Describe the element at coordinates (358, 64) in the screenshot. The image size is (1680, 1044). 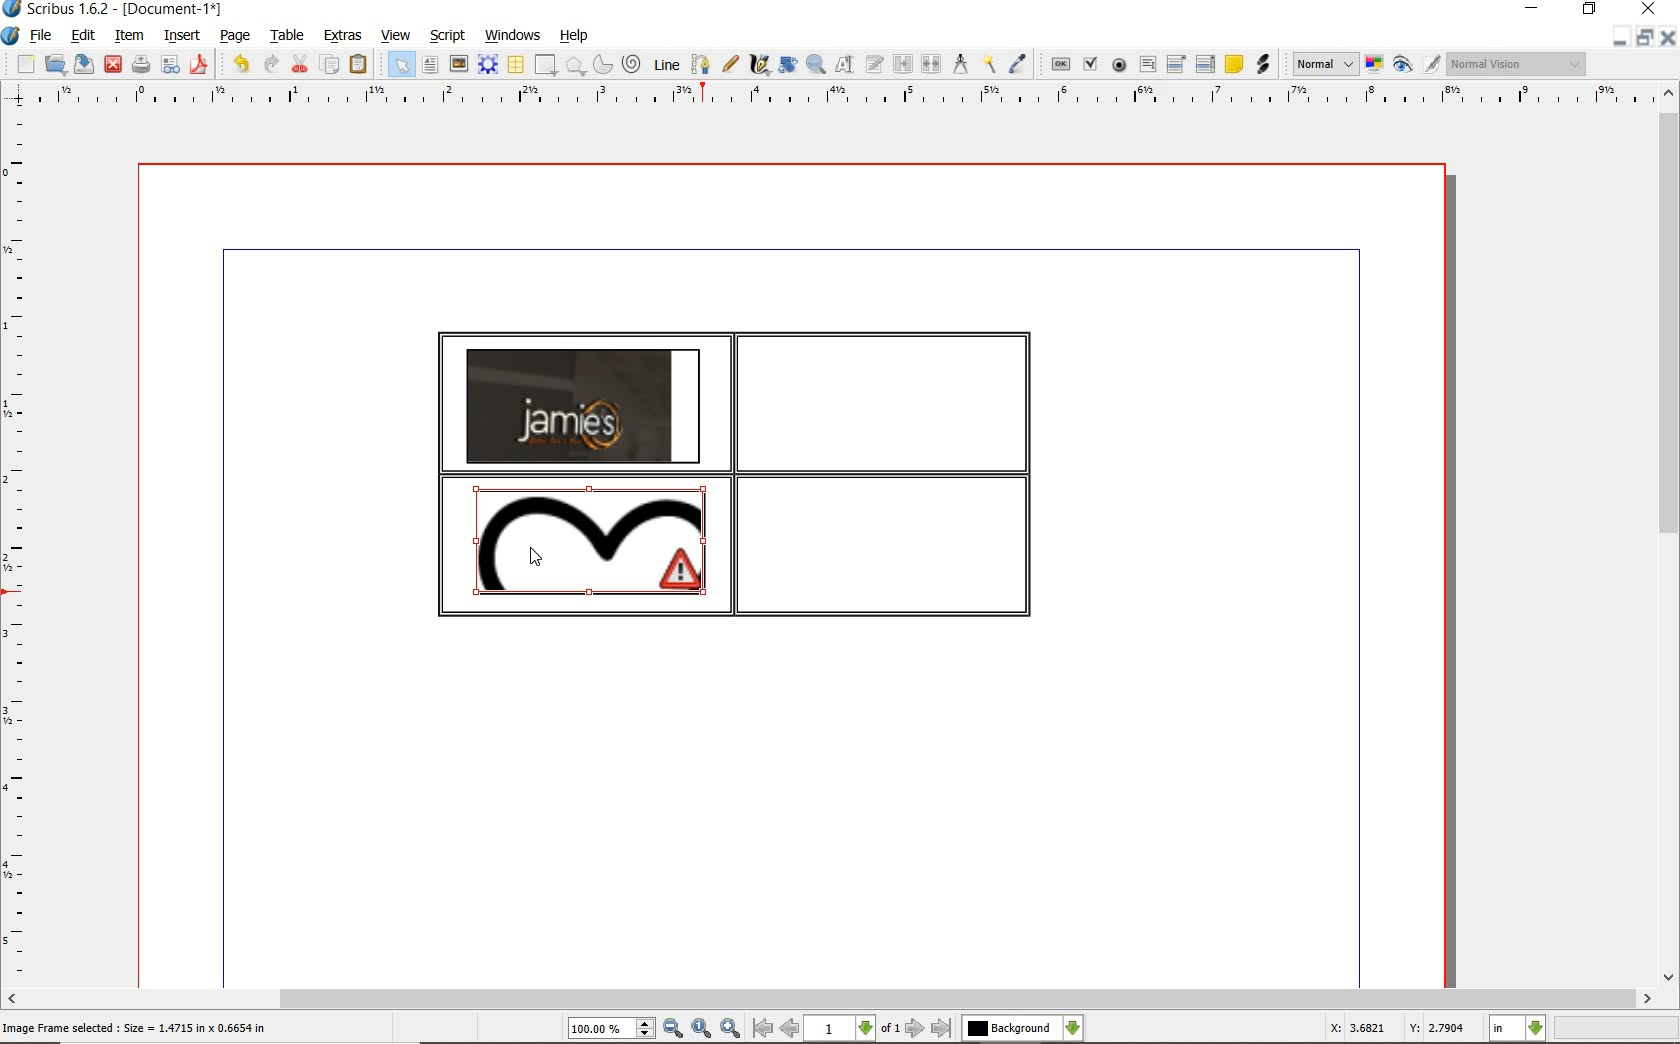
I see `paste` at that location.